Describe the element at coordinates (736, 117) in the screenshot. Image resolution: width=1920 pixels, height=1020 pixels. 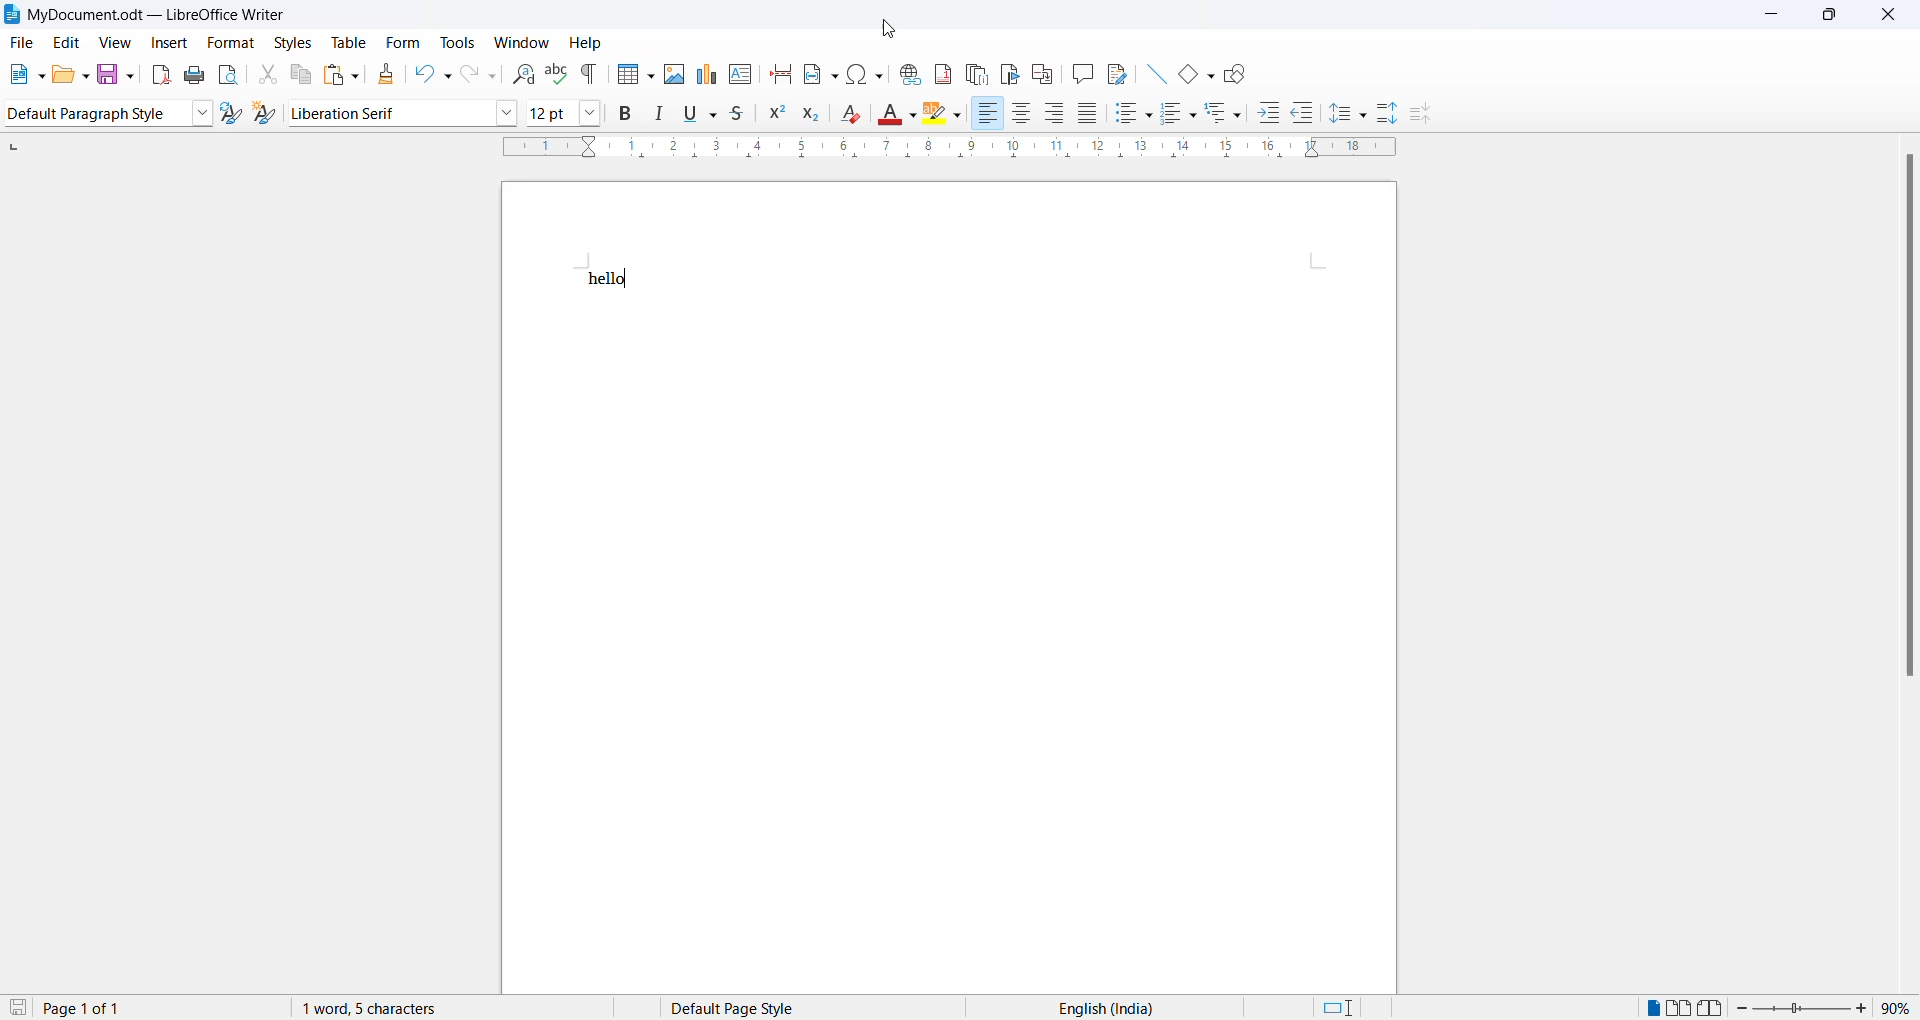
I see `Strike through` at that location.